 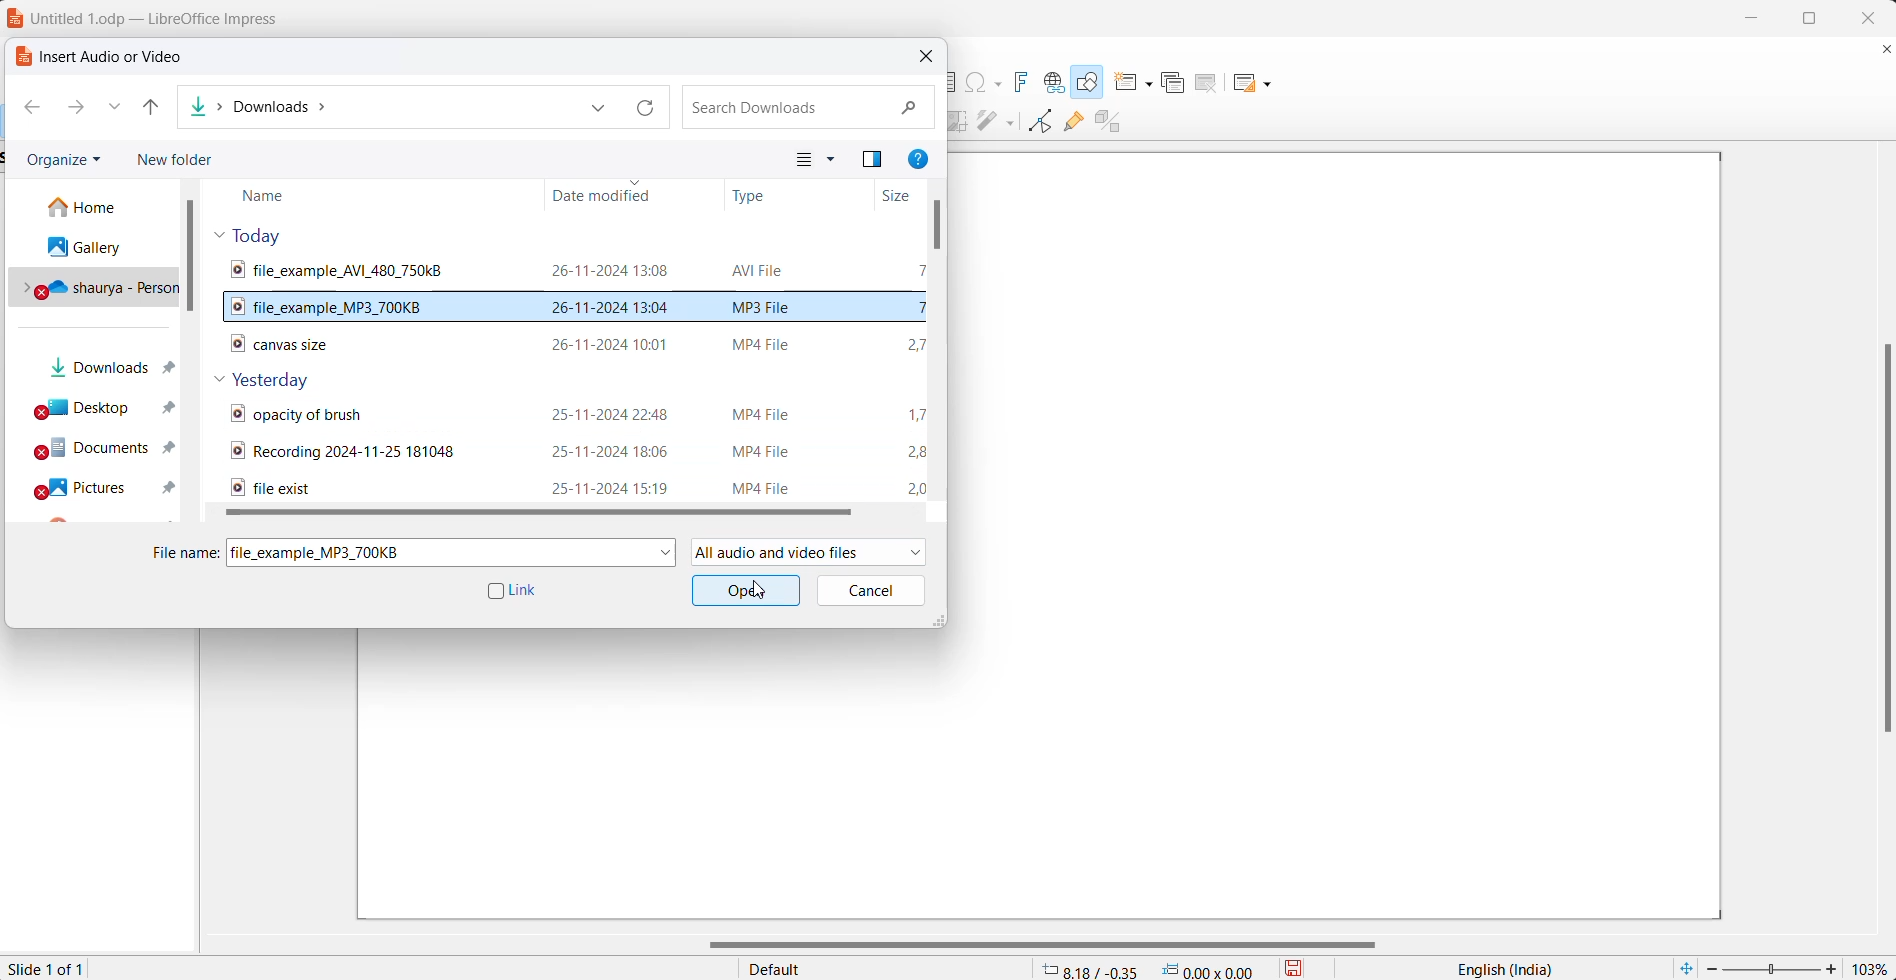 What do you see at coordinates (1867, 18) in the screenshot?
I see `close` at bounding box center [1867, 18].